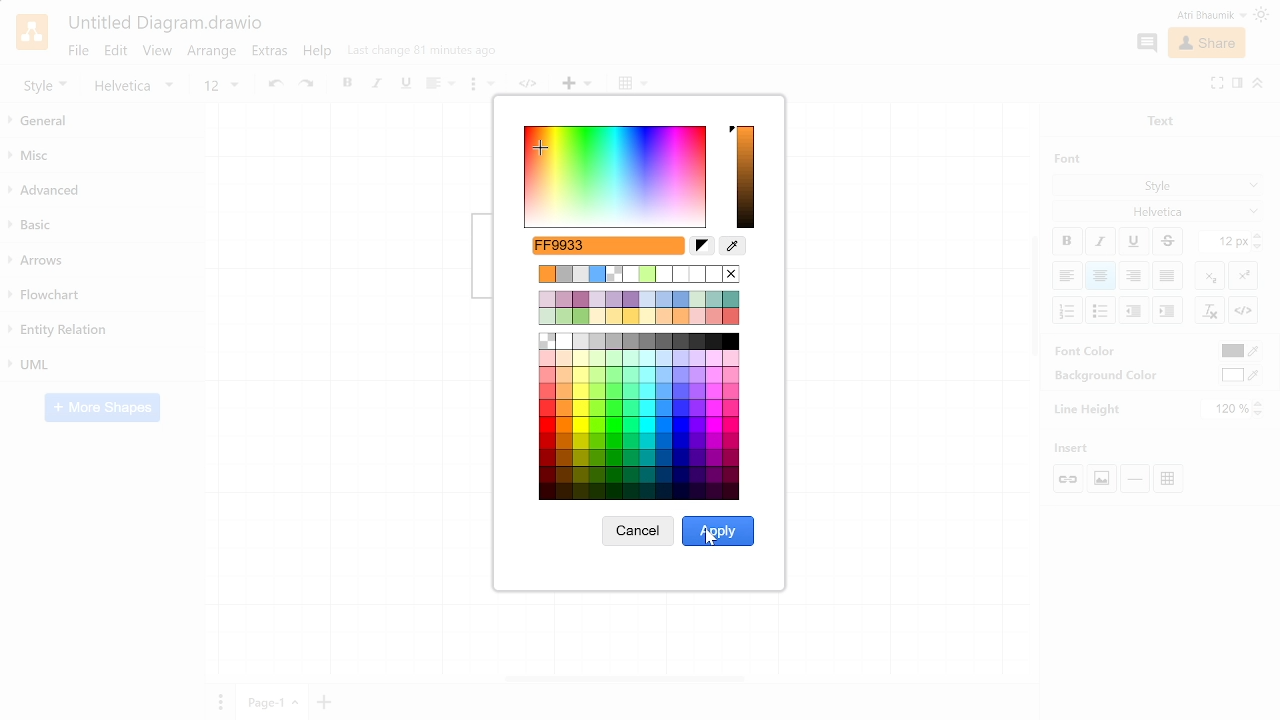  Describe the element at coordinates (619, 245) in the screenshot. I see `Current color` at that location.